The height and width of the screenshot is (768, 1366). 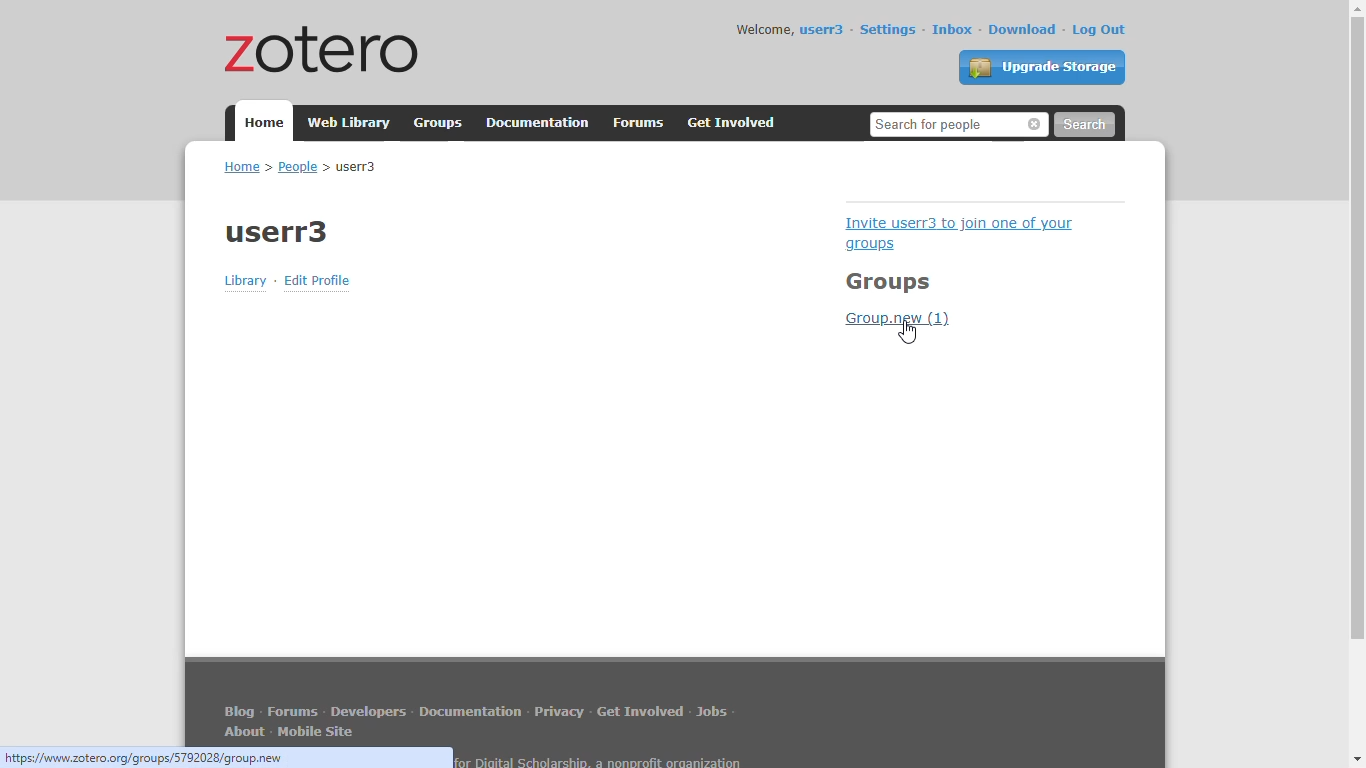 What do you see at coordinates (888, 29) in the screenshot?
I see `settings` at bounding box center [888, 29].